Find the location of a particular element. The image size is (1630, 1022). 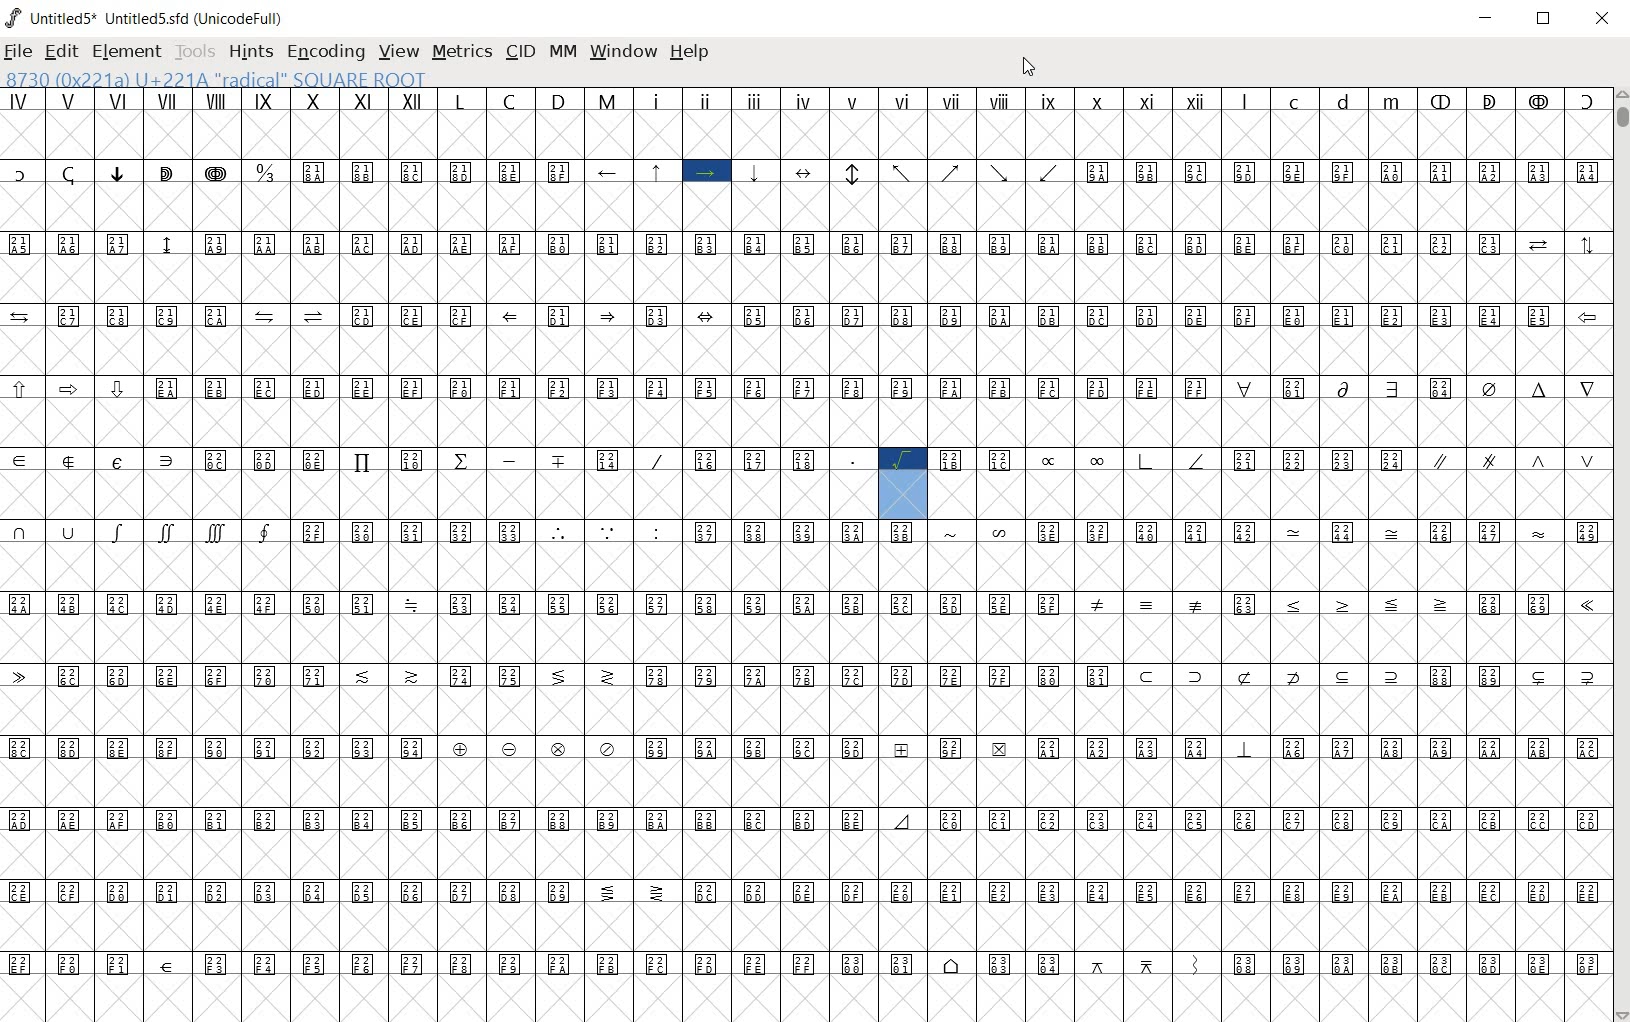

VIEW is located at coordinates (399, 51).